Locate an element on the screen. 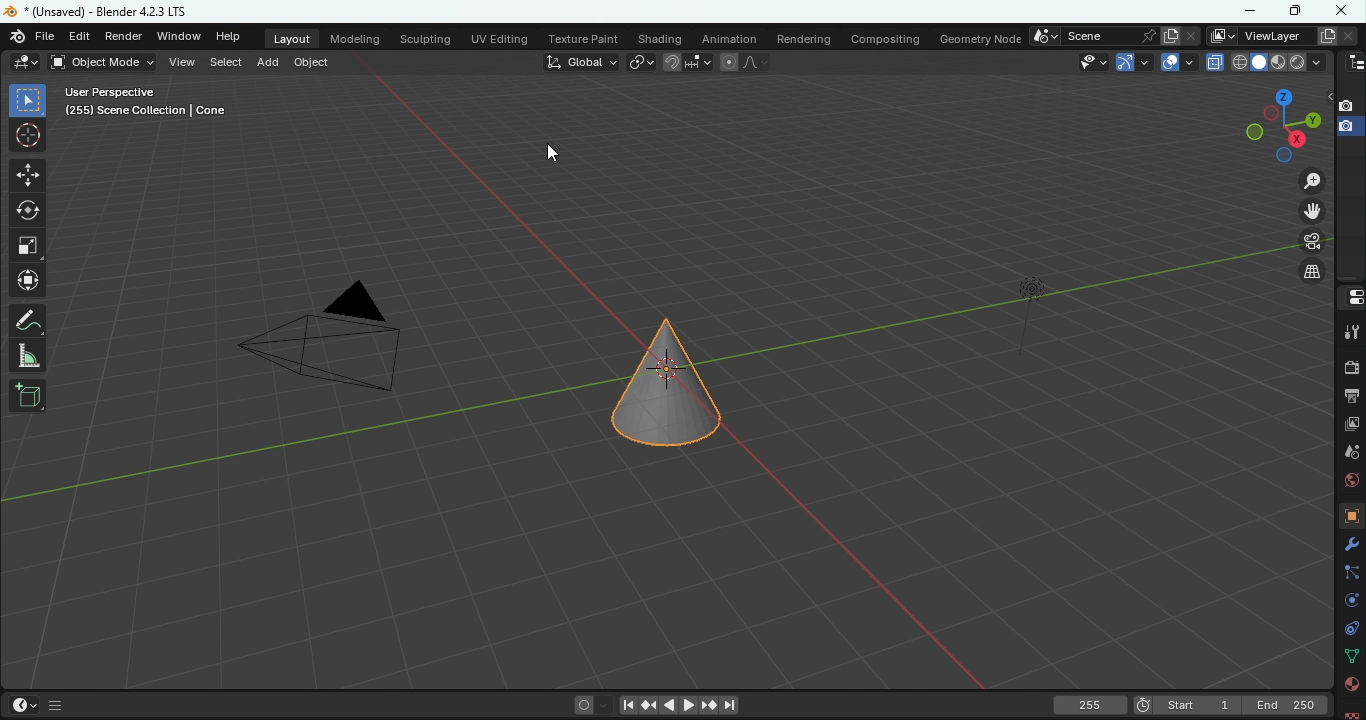  Proportional editing objects is located at coordinates (728, 62).